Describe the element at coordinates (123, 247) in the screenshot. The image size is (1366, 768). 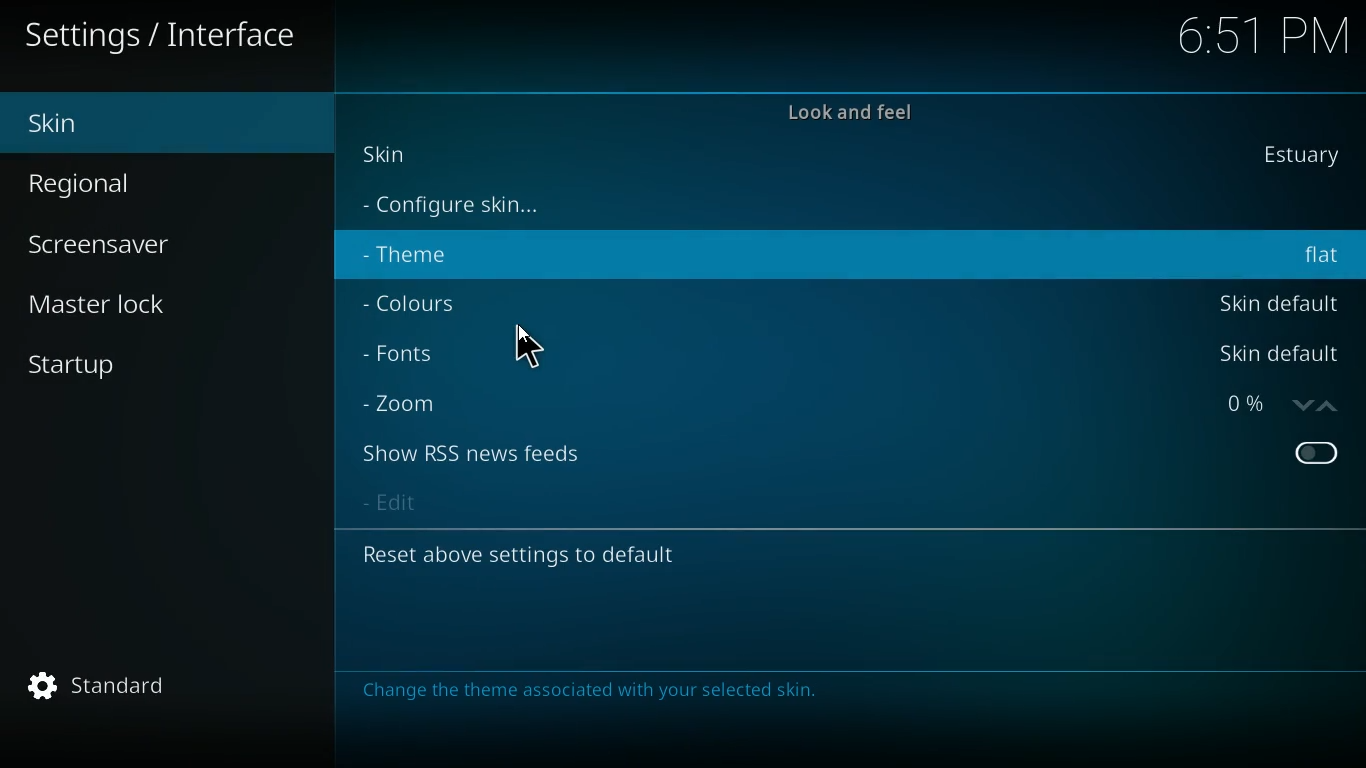
I see `screensaver` at that location.